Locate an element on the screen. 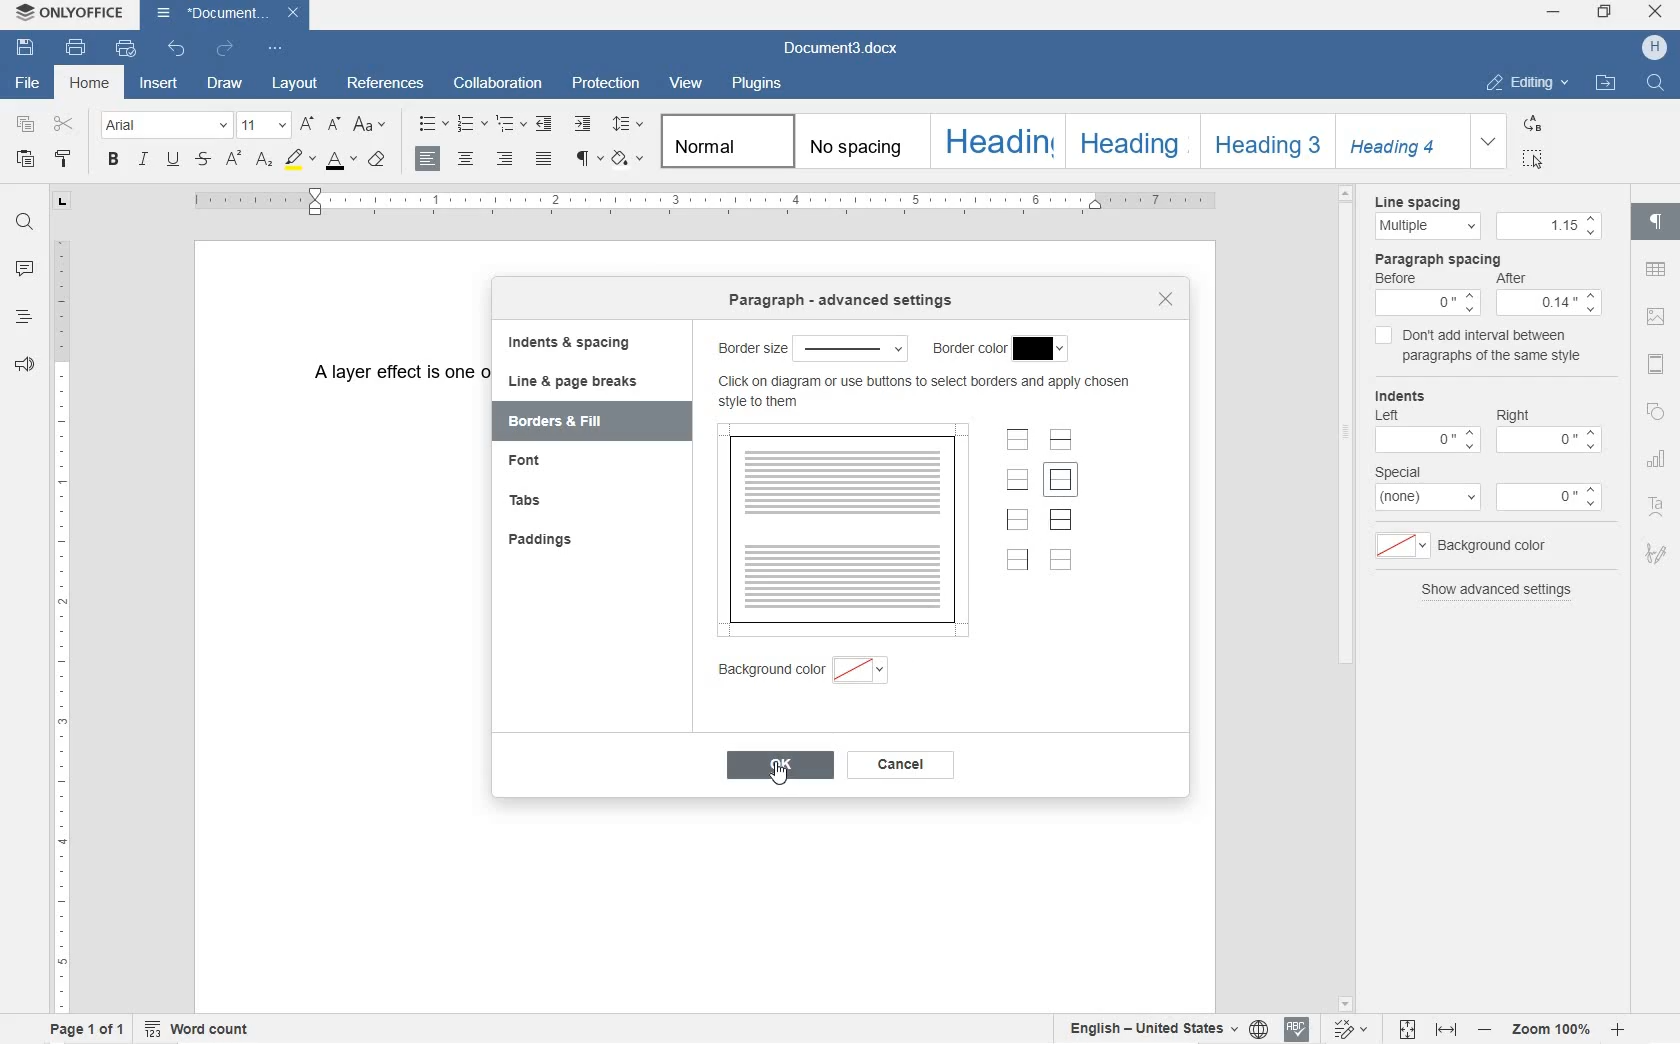 The width and height of the screenshot is (1680, 1044). set left border only is located at coordinates (1018, 521).